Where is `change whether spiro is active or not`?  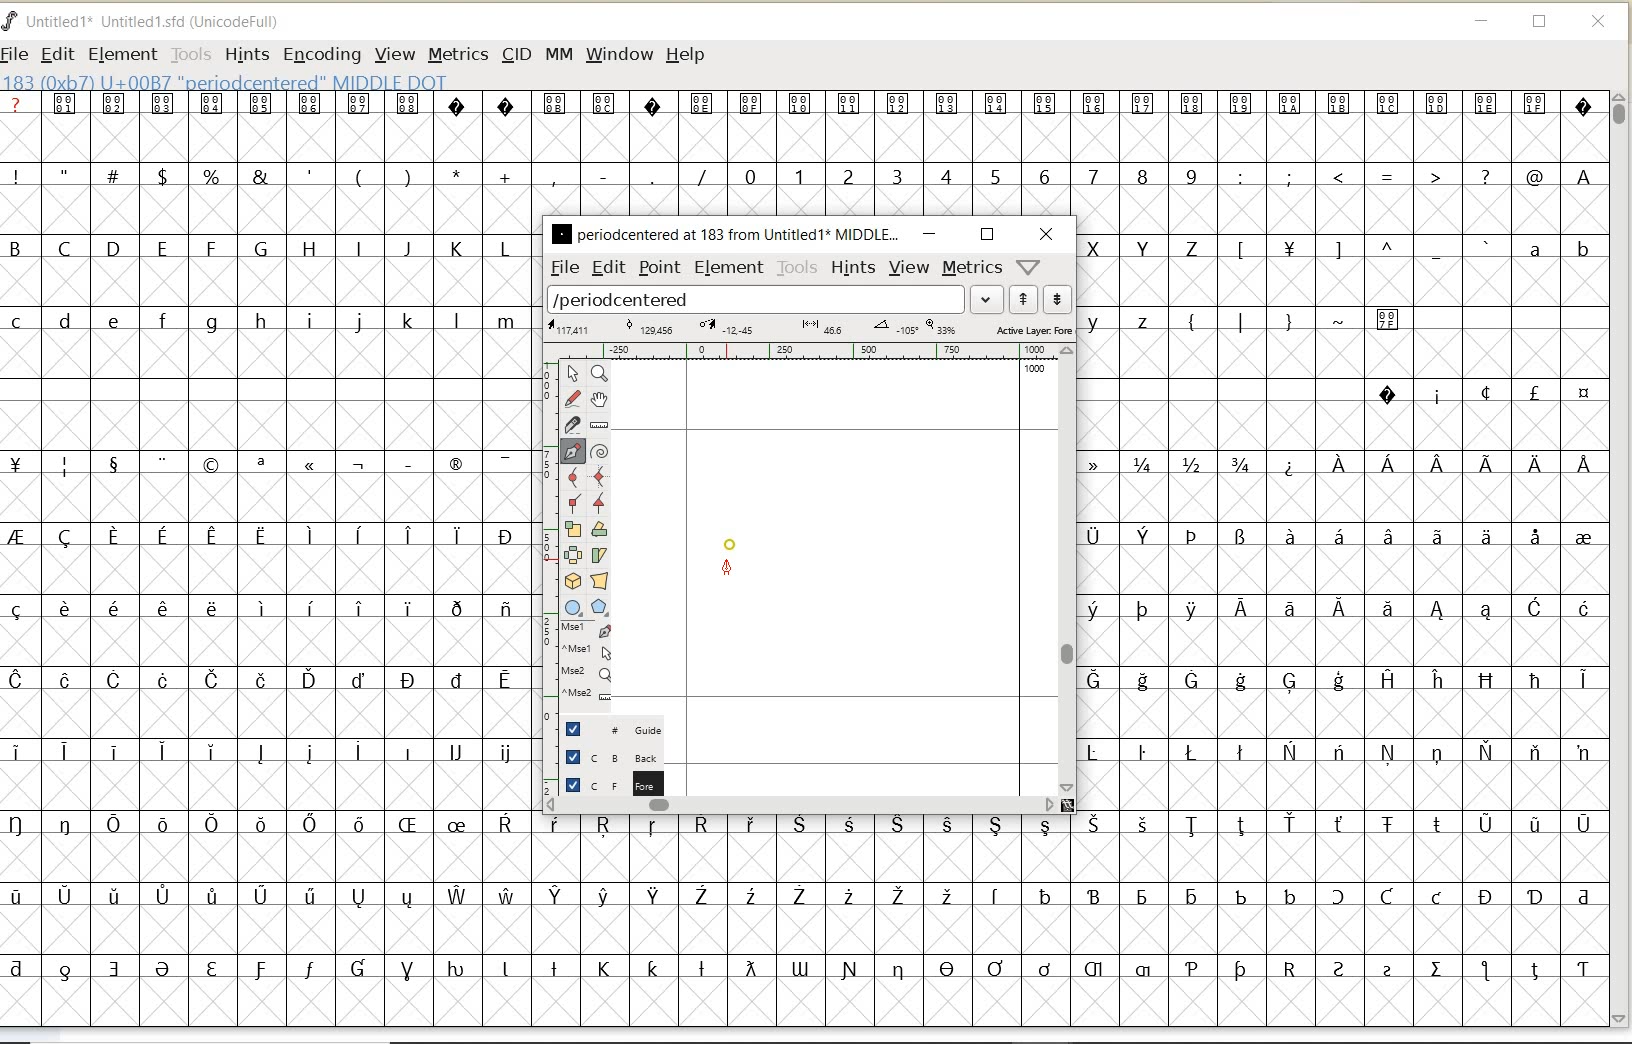
change whether spiro is active or not is located at coordinates (599, 449).